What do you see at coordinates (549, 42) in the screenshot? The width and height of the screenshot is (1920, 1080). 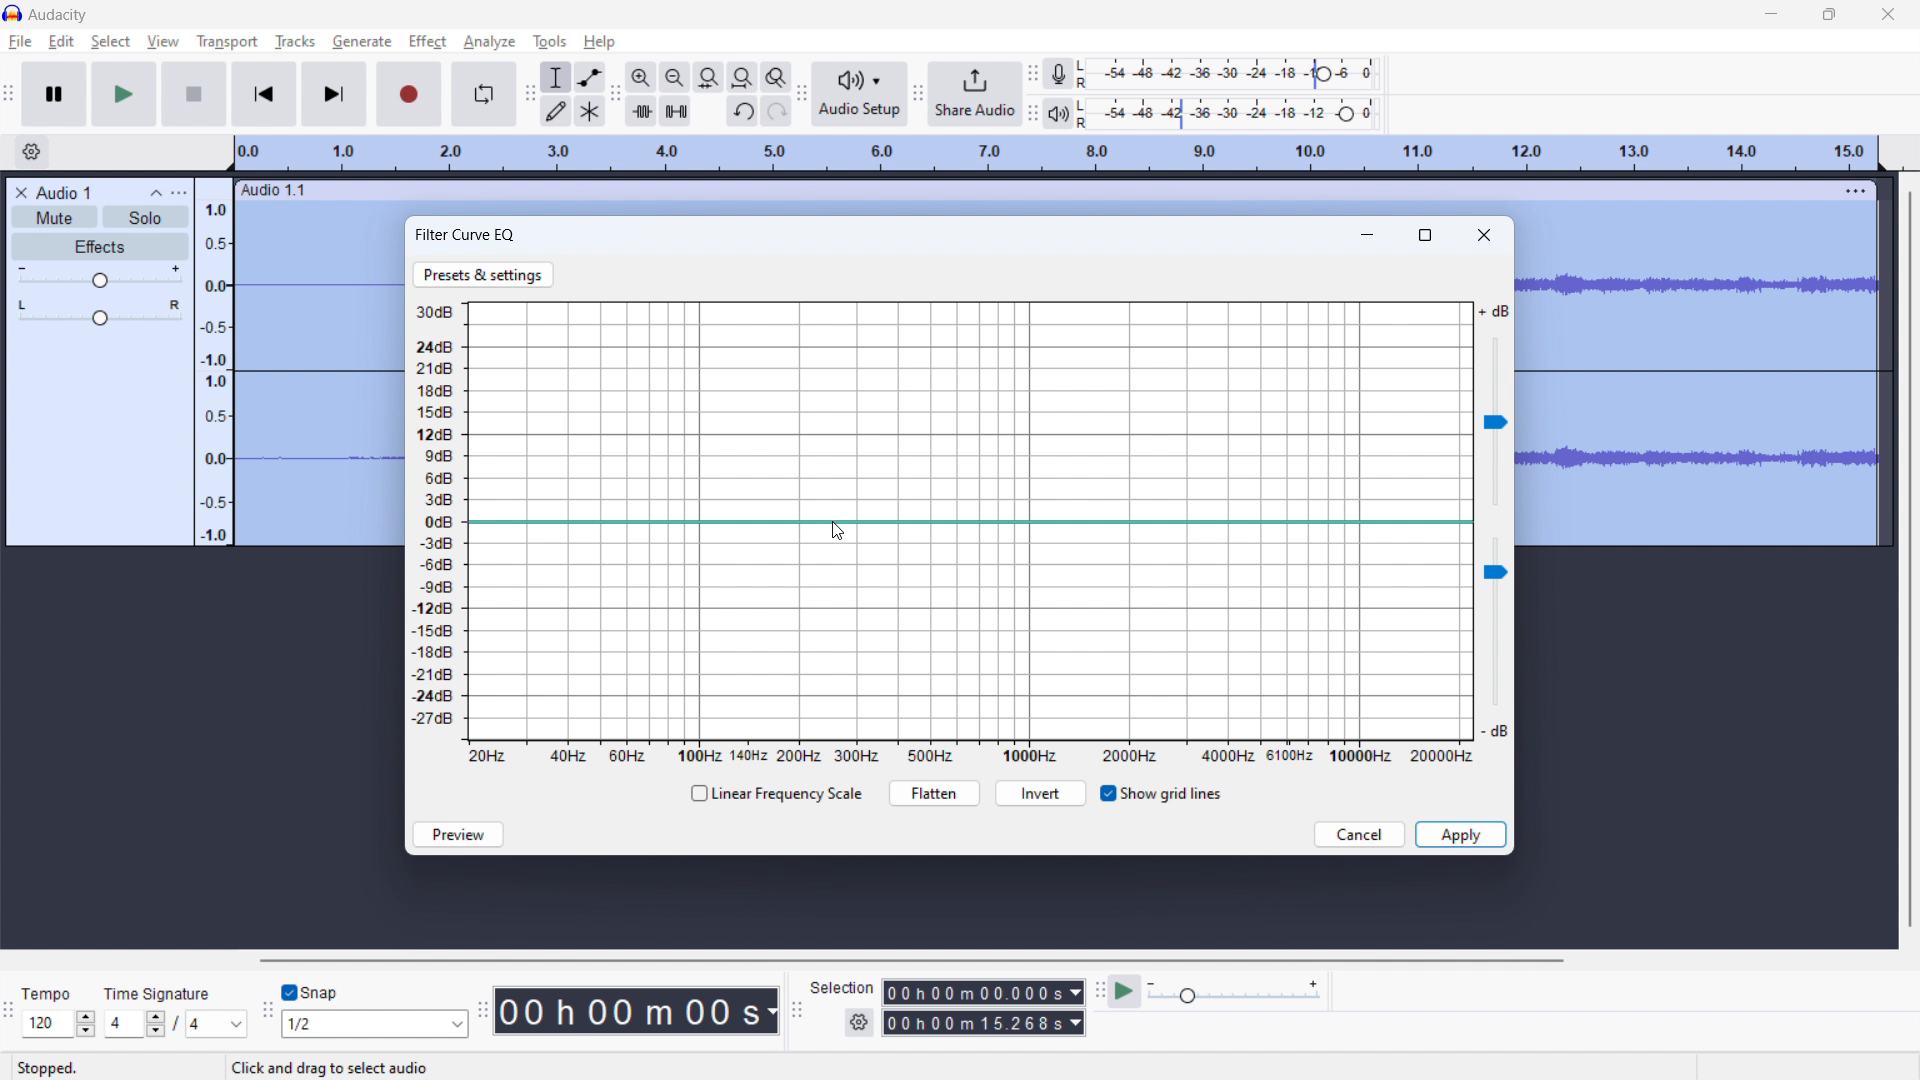 I see `tools` at bounding box center [549, 42].